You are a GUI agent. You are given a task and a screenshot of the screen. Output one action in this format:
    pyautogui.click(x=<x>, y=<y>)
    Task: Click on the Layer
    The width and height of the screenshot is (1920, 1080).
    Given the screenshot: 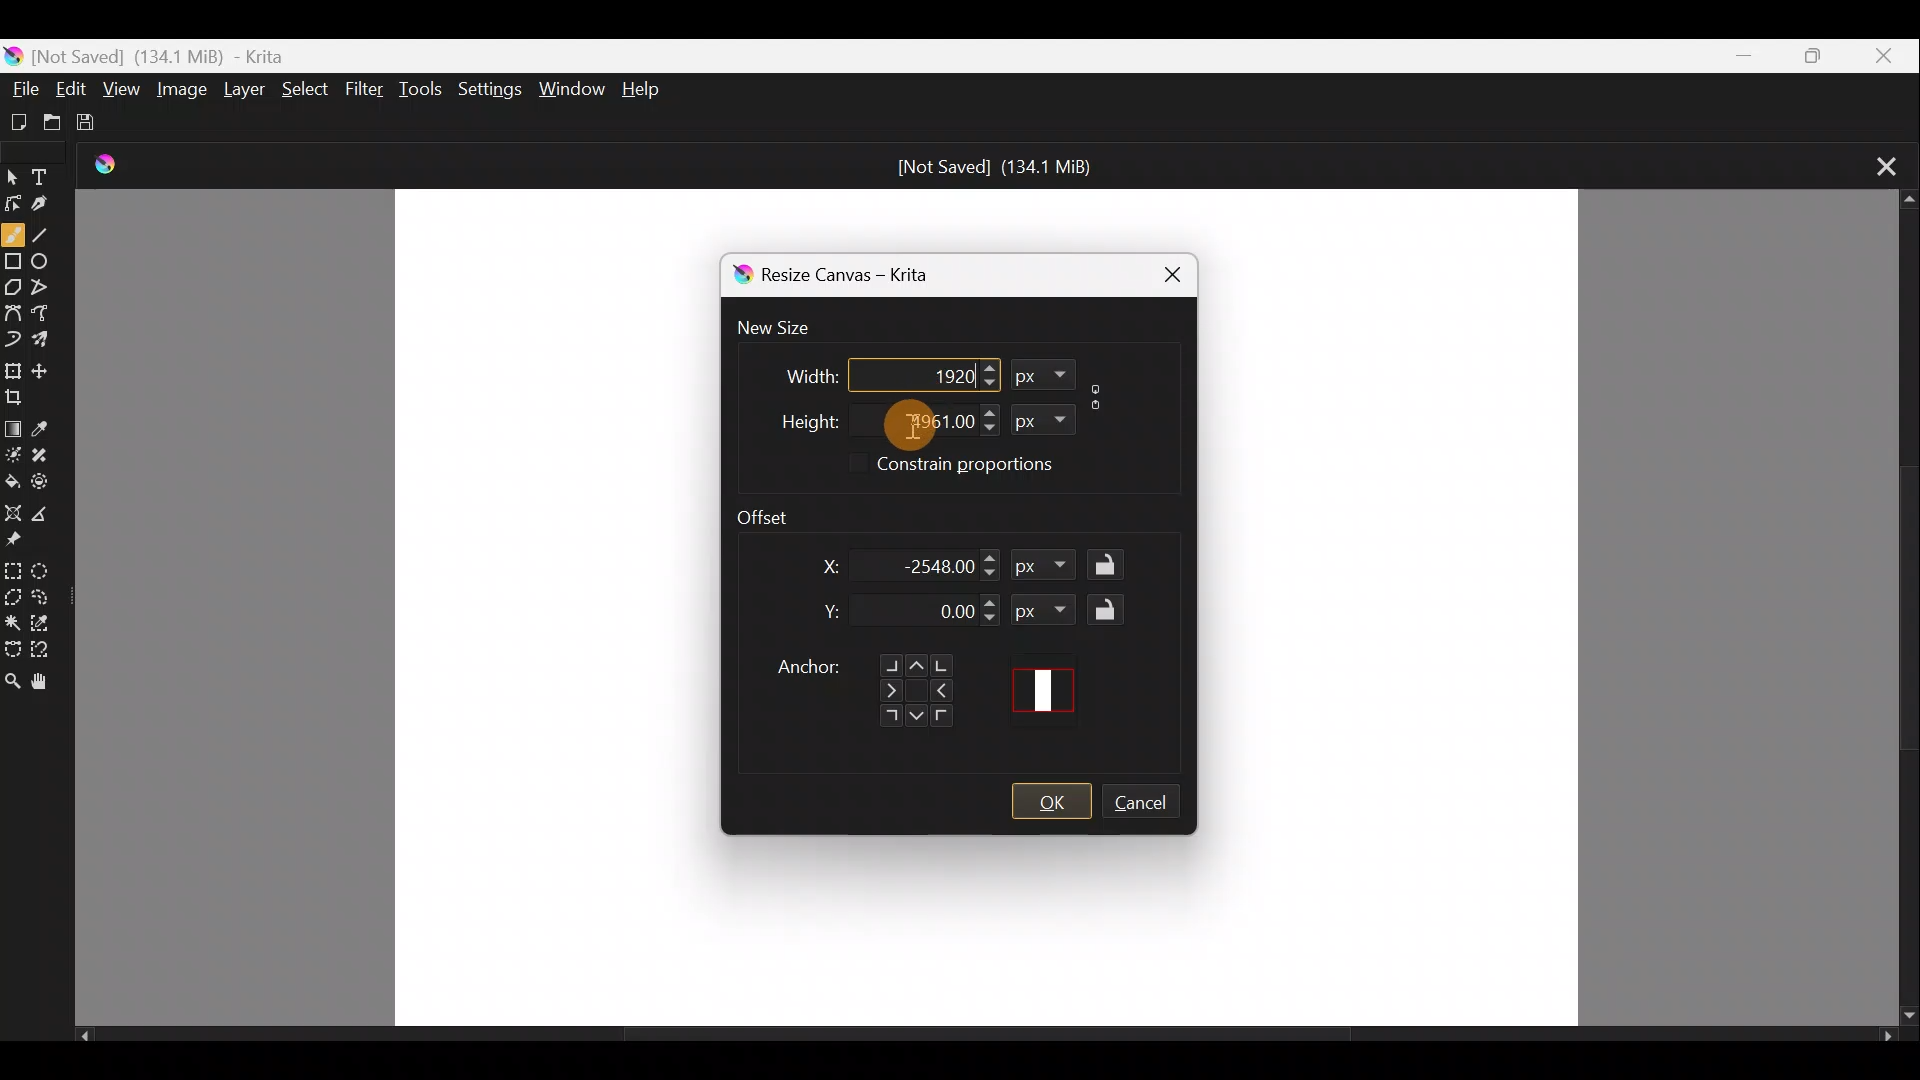 What is the action you would take?
    pyautogui.click(x=247, y=93)
    